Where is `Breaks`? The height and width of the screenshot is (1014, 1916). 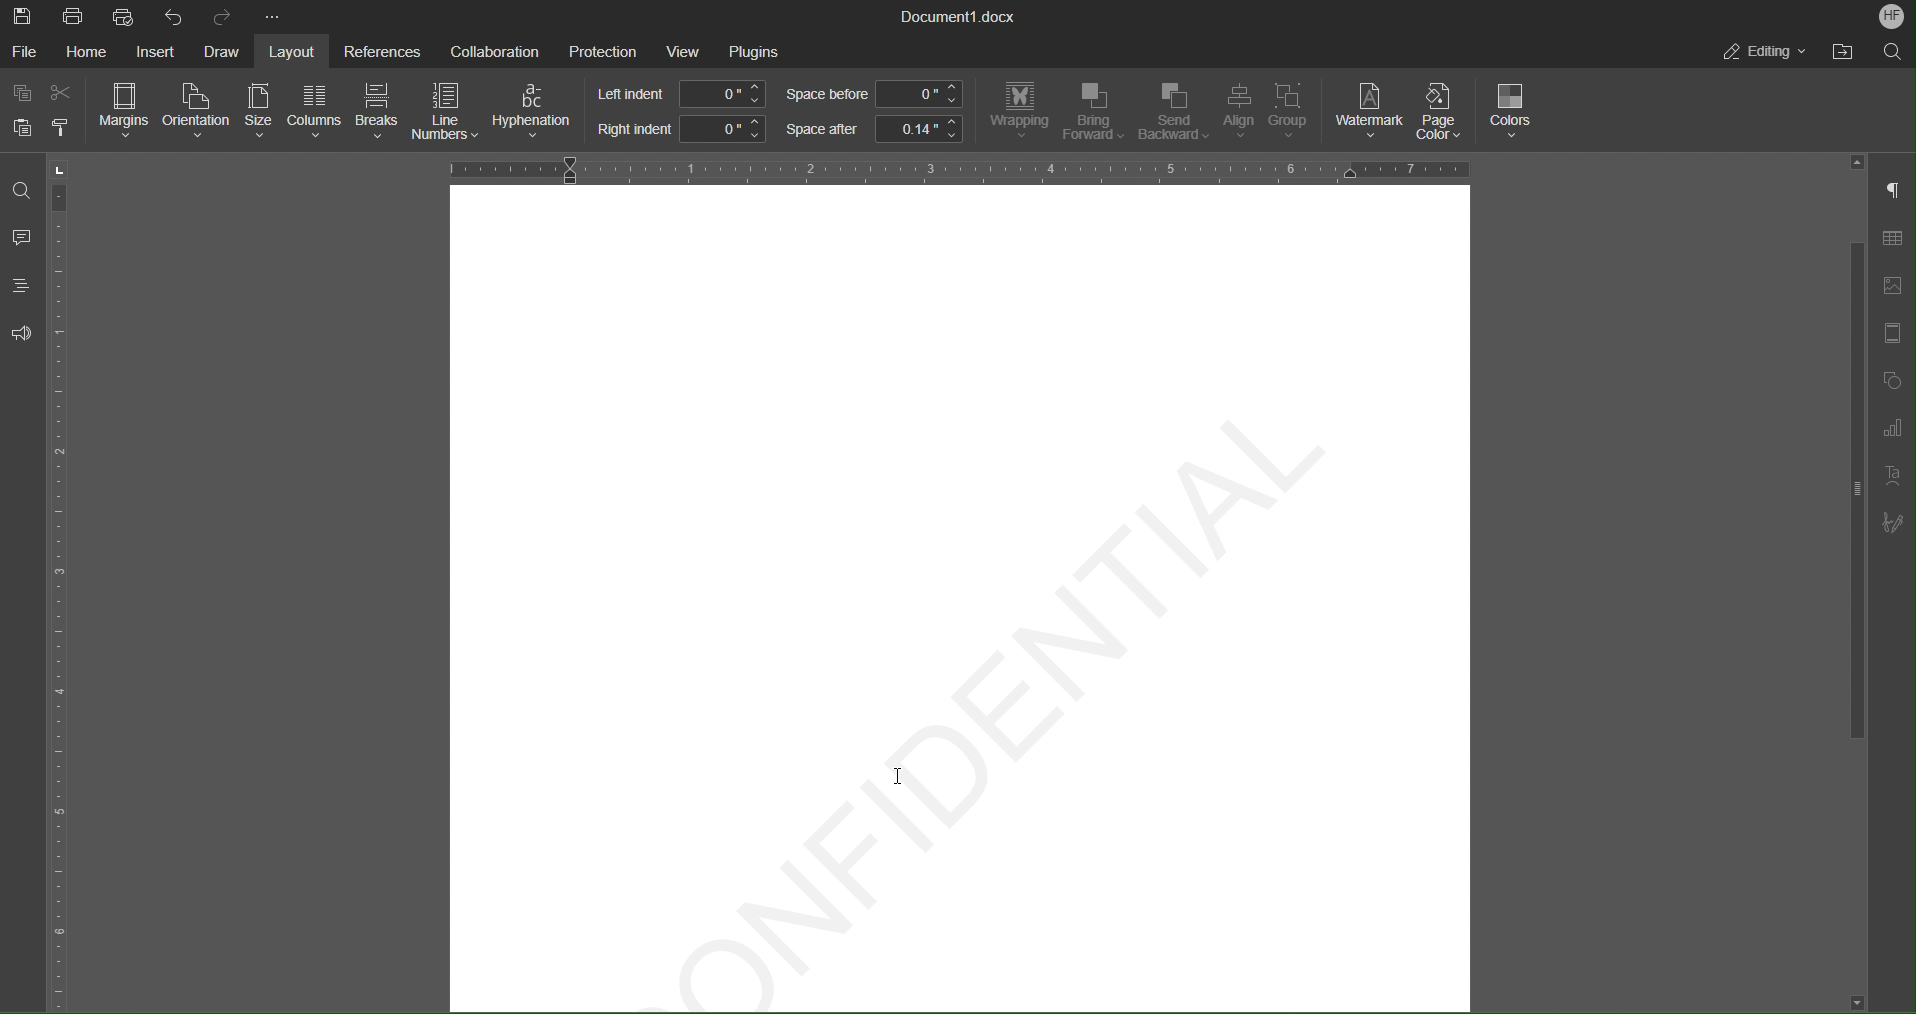 Breaks is located at coordinates (378, 113).